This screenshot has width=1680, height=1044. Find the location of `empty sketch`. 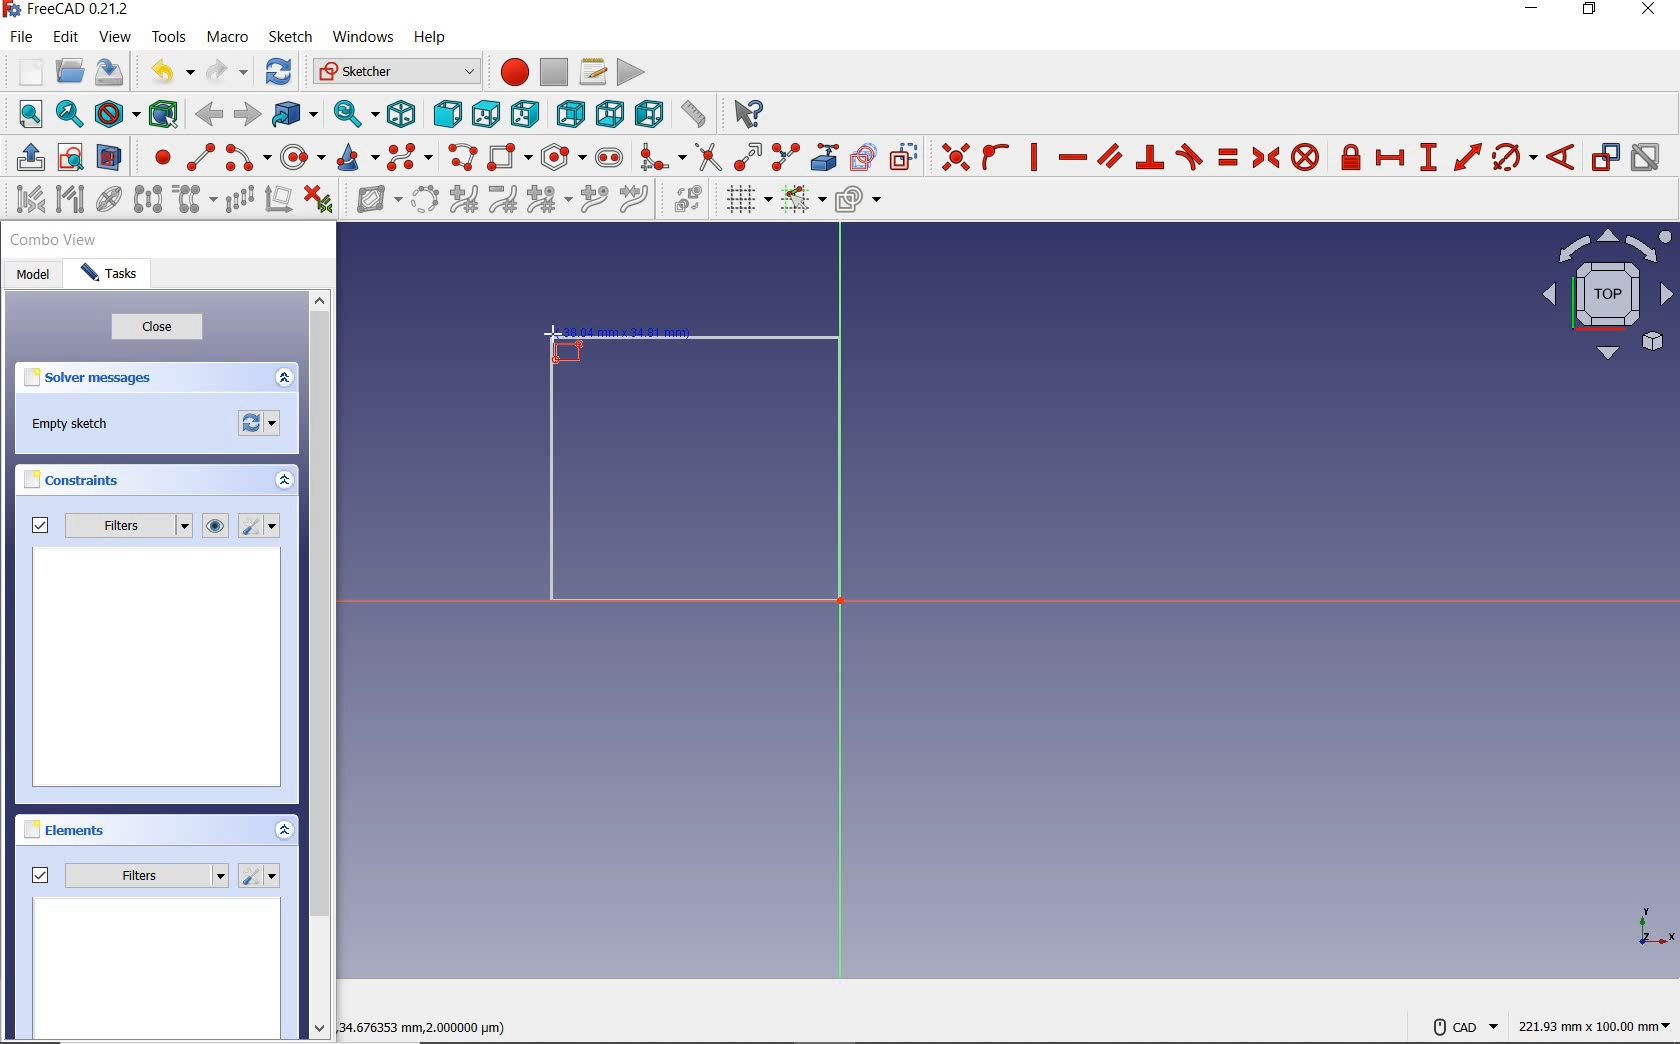

empty sketch is located at coordinates (75, 426).